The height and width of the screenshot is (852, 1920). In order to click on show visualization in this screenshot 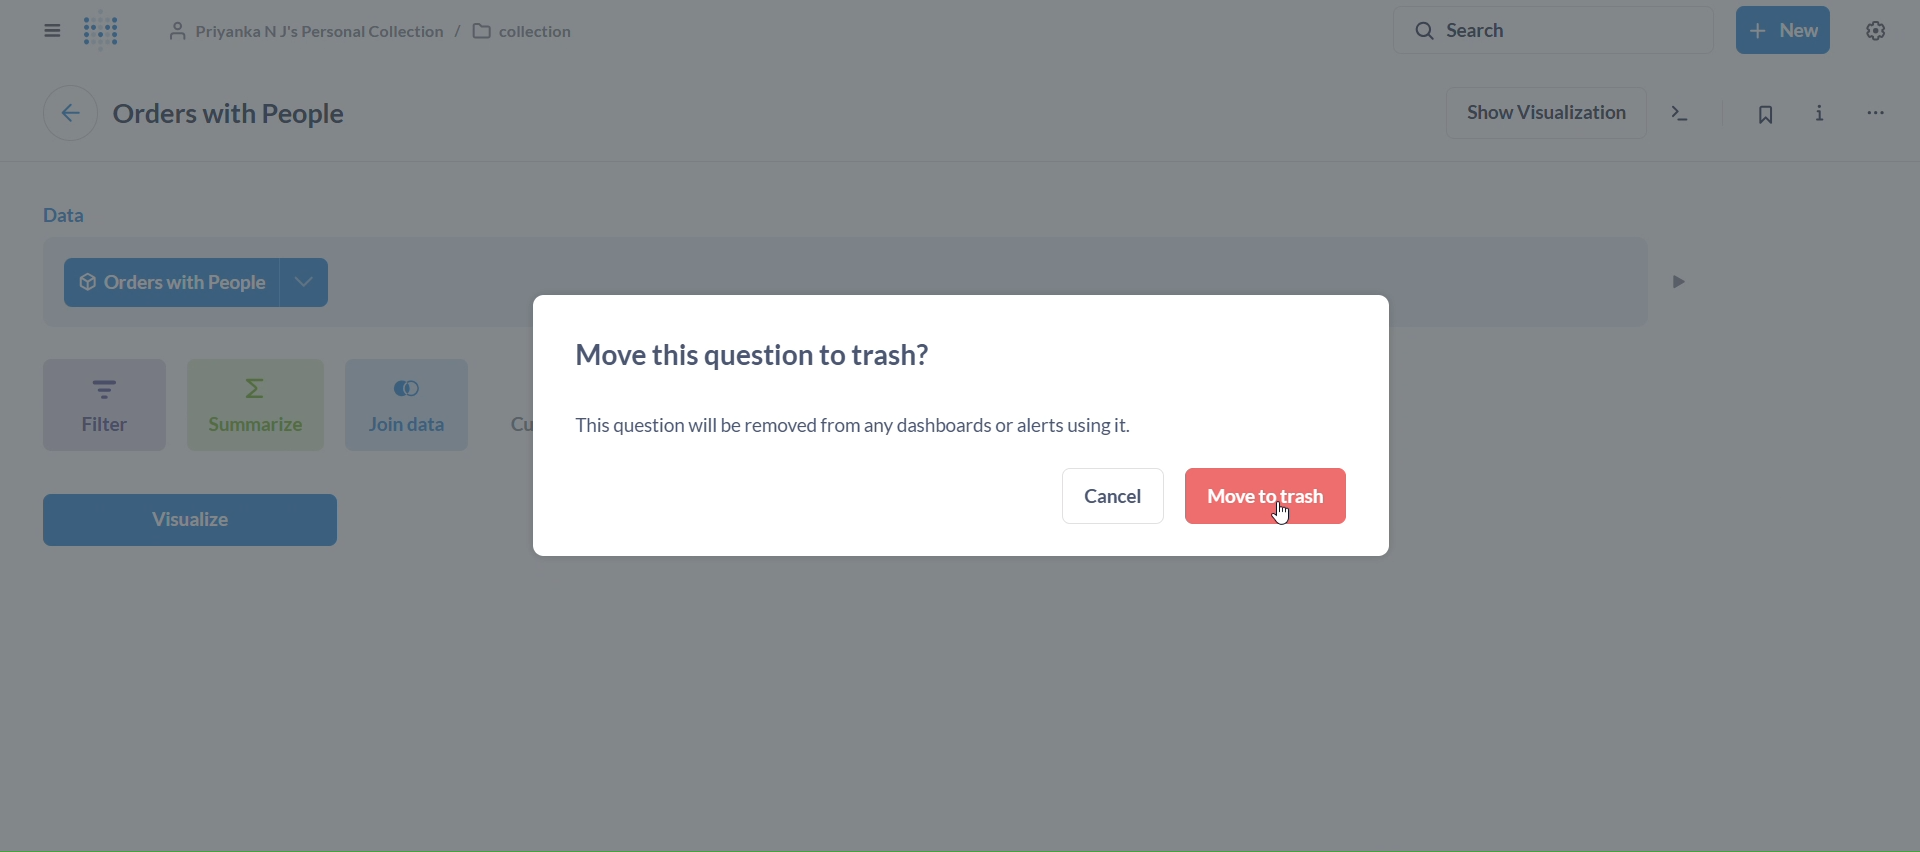, I will do `click(1546, 112)`.